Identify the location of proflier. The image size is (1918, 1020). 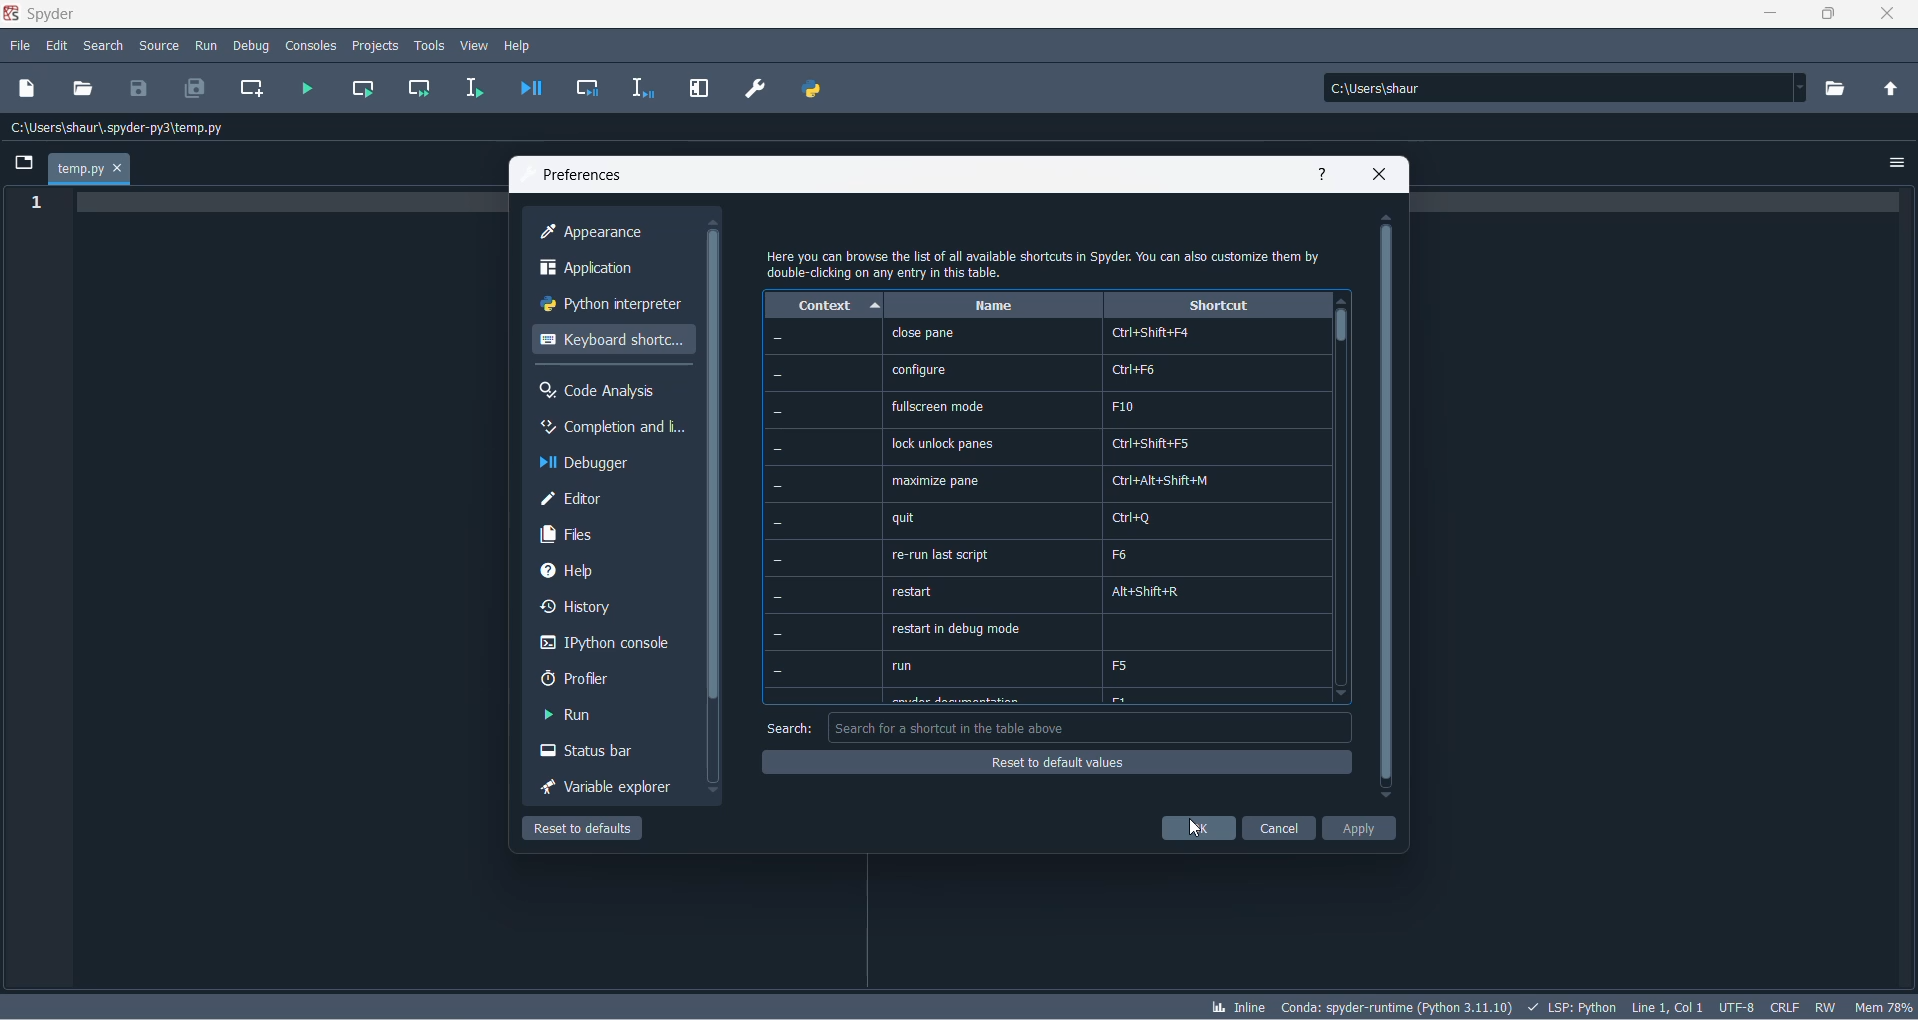
(599, 679).